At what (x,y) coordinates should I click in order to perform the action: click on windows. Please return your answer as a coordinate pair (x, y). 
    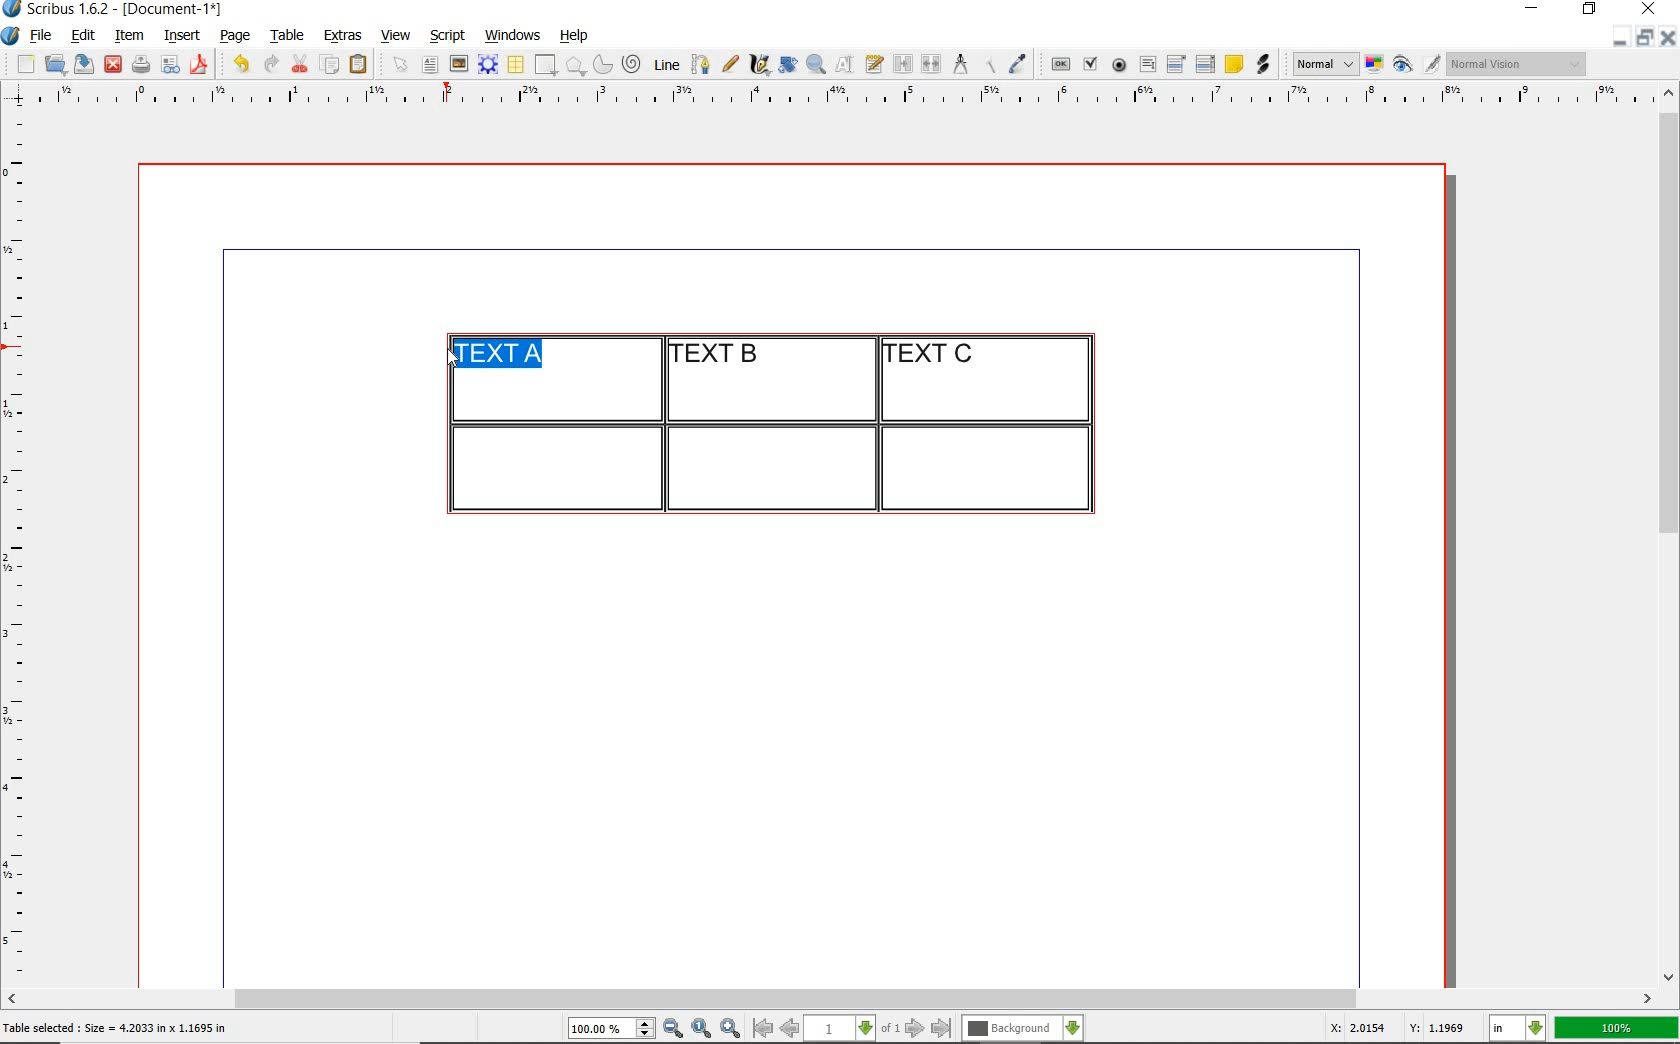
    Looking at the image, I should click on (514, 36).